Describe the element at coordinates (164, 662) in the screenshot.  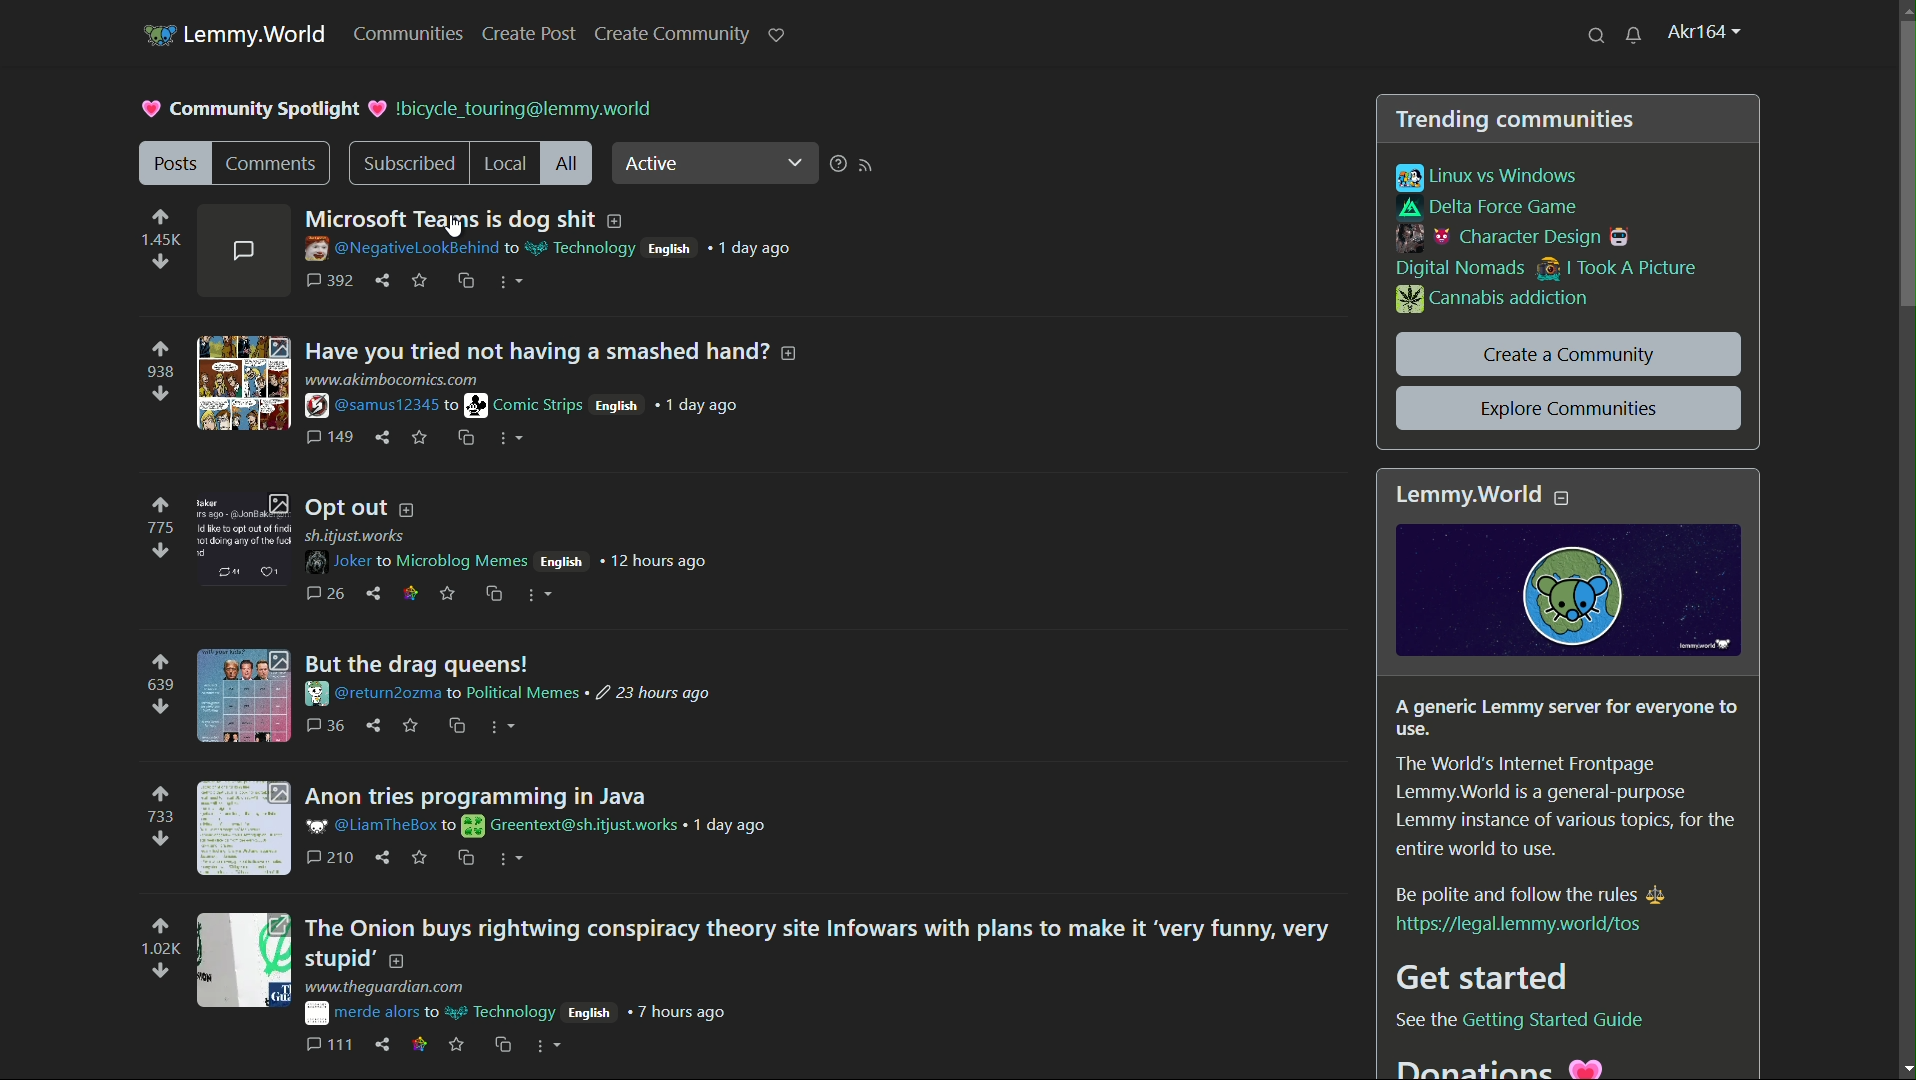
I see `upvote` at that location.